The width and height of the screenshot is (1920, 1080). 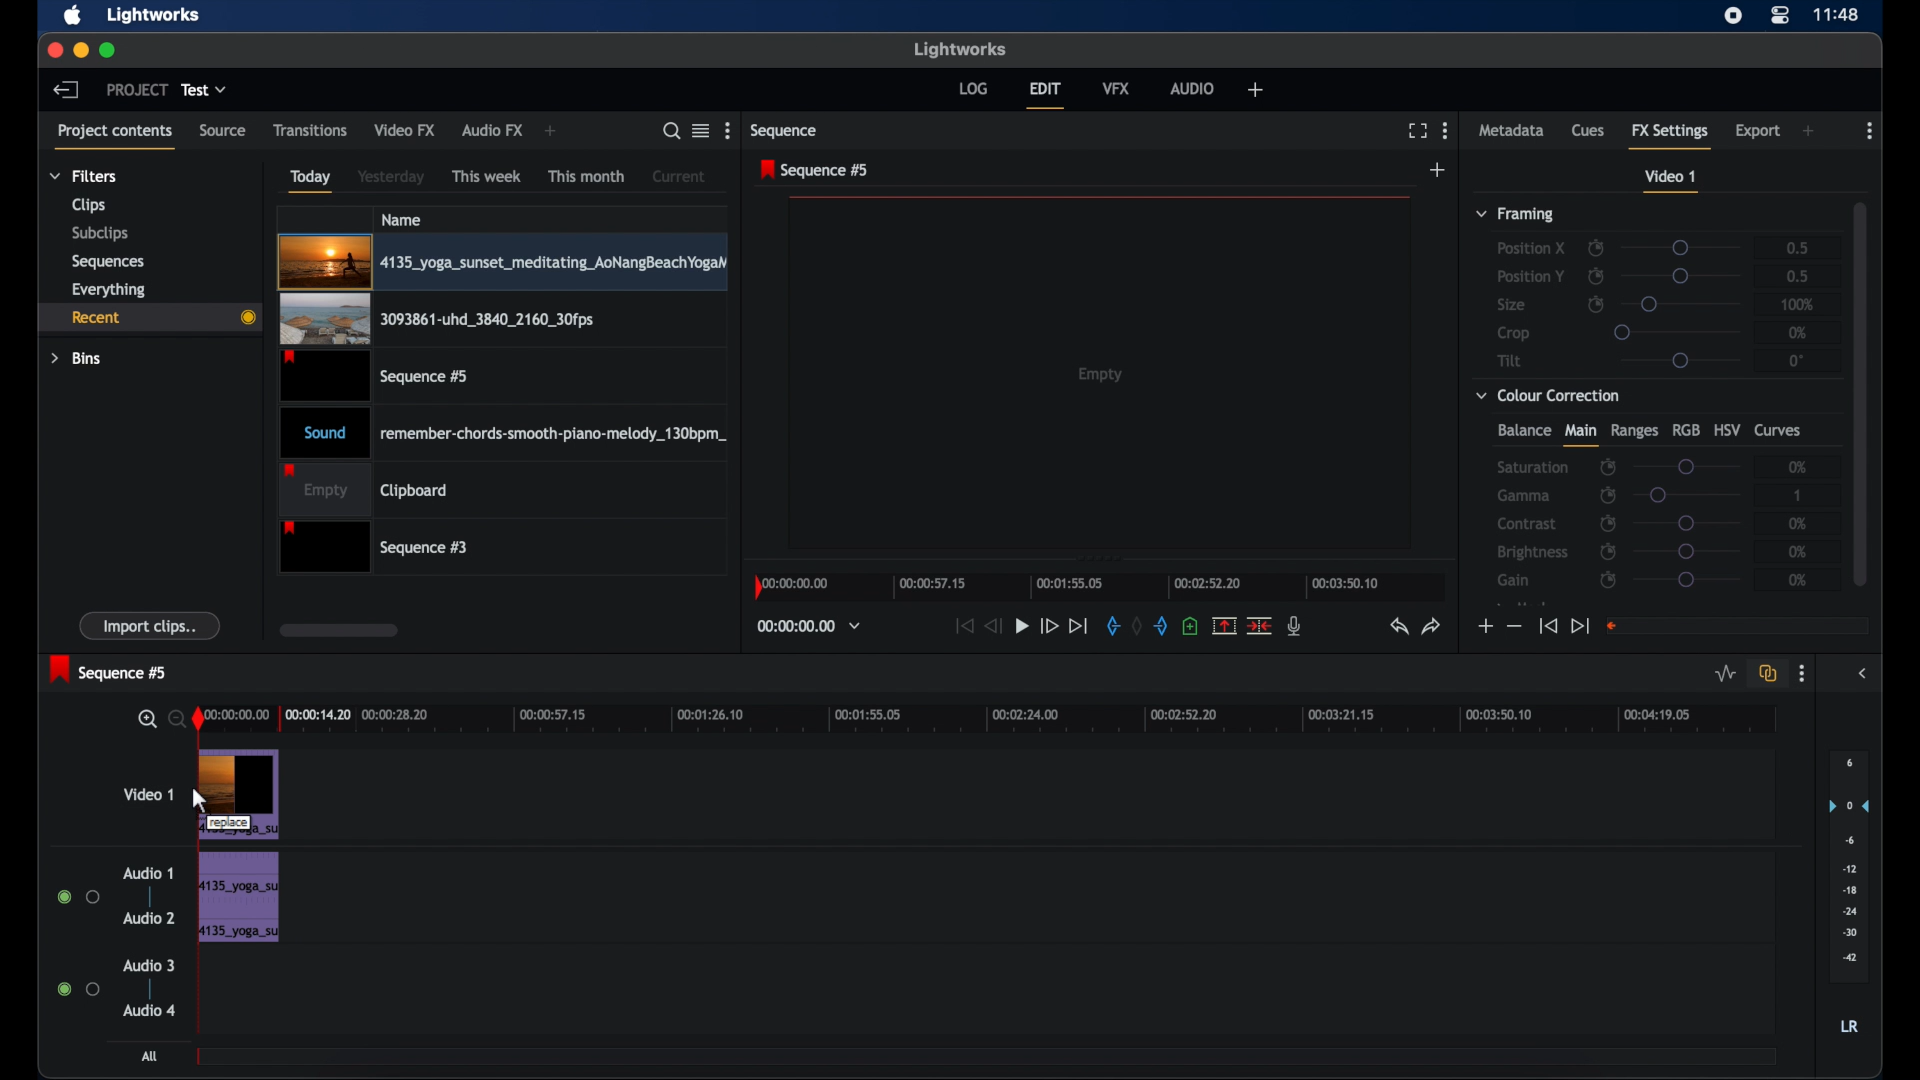 I want to click on name, so click(x=403, y=219).